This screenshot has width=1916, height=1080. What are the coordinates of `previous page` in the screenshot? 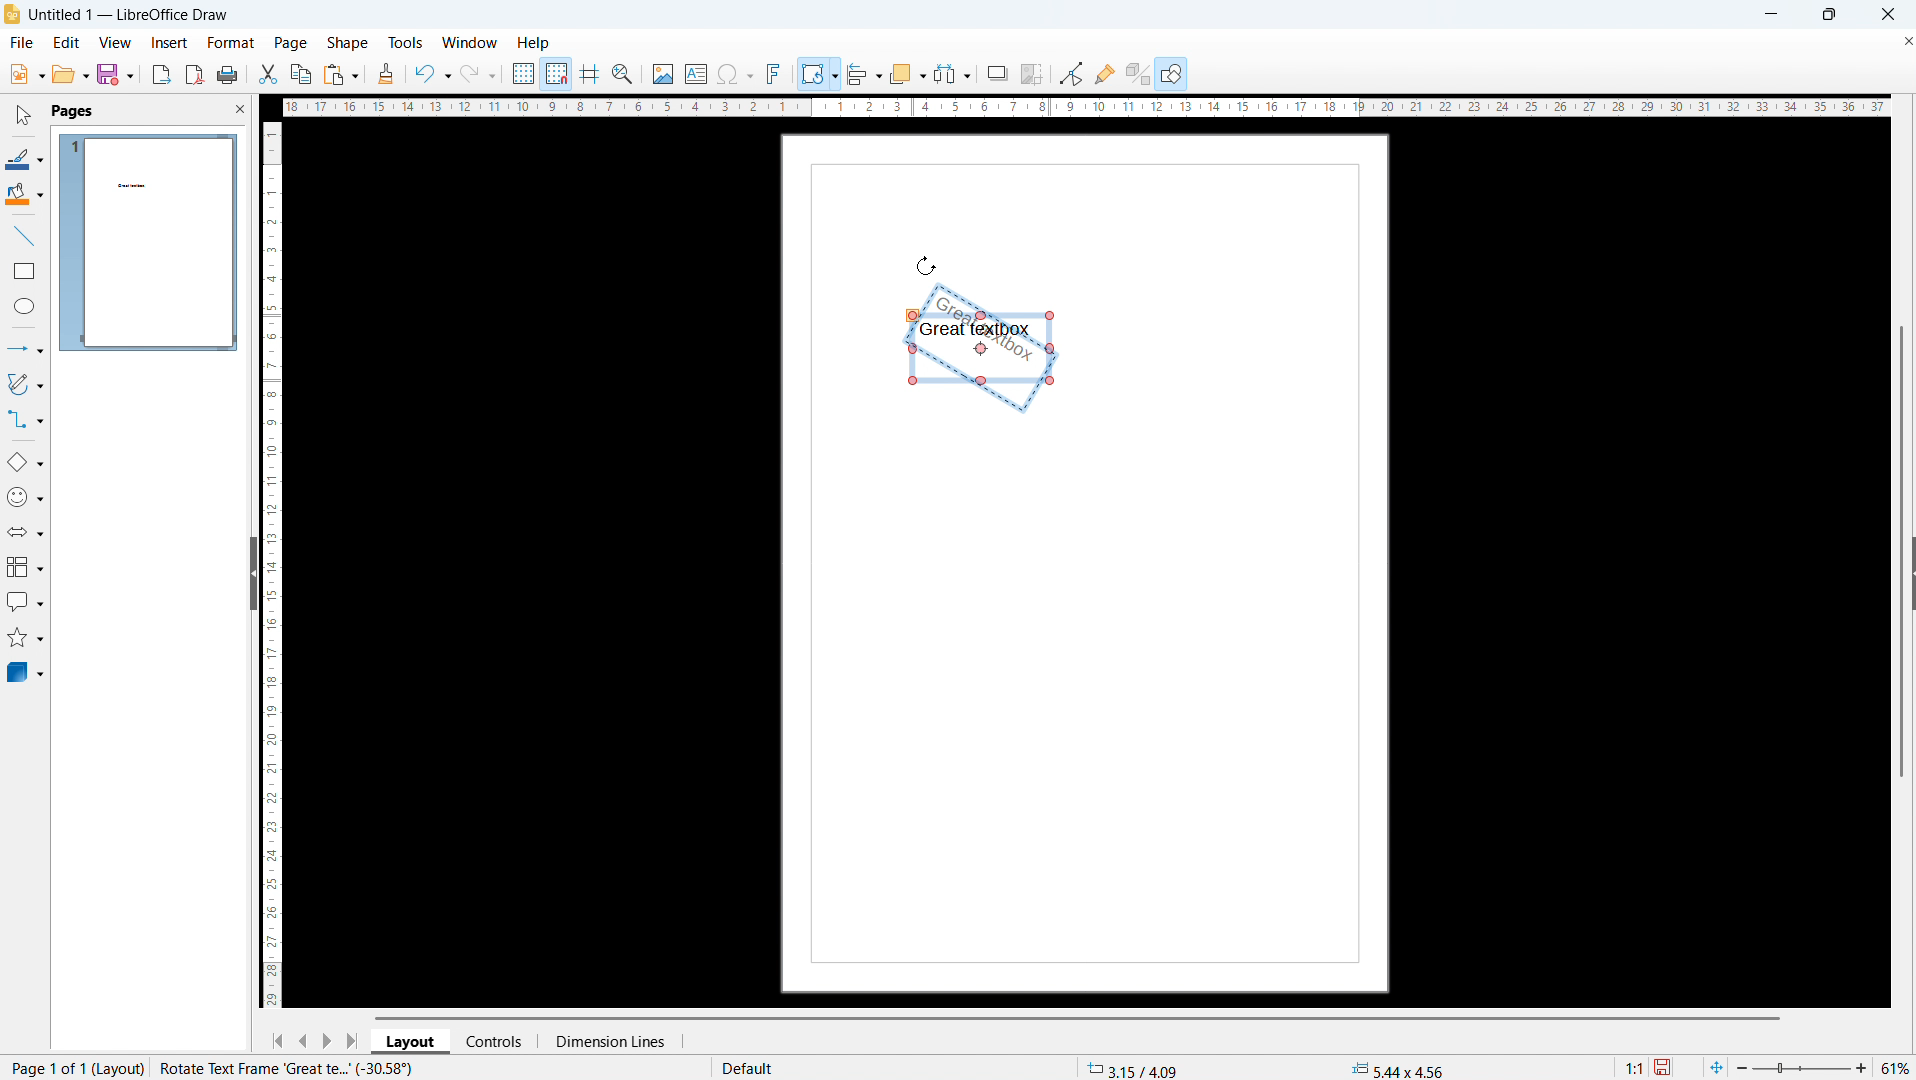 It's located at (303, 1041).